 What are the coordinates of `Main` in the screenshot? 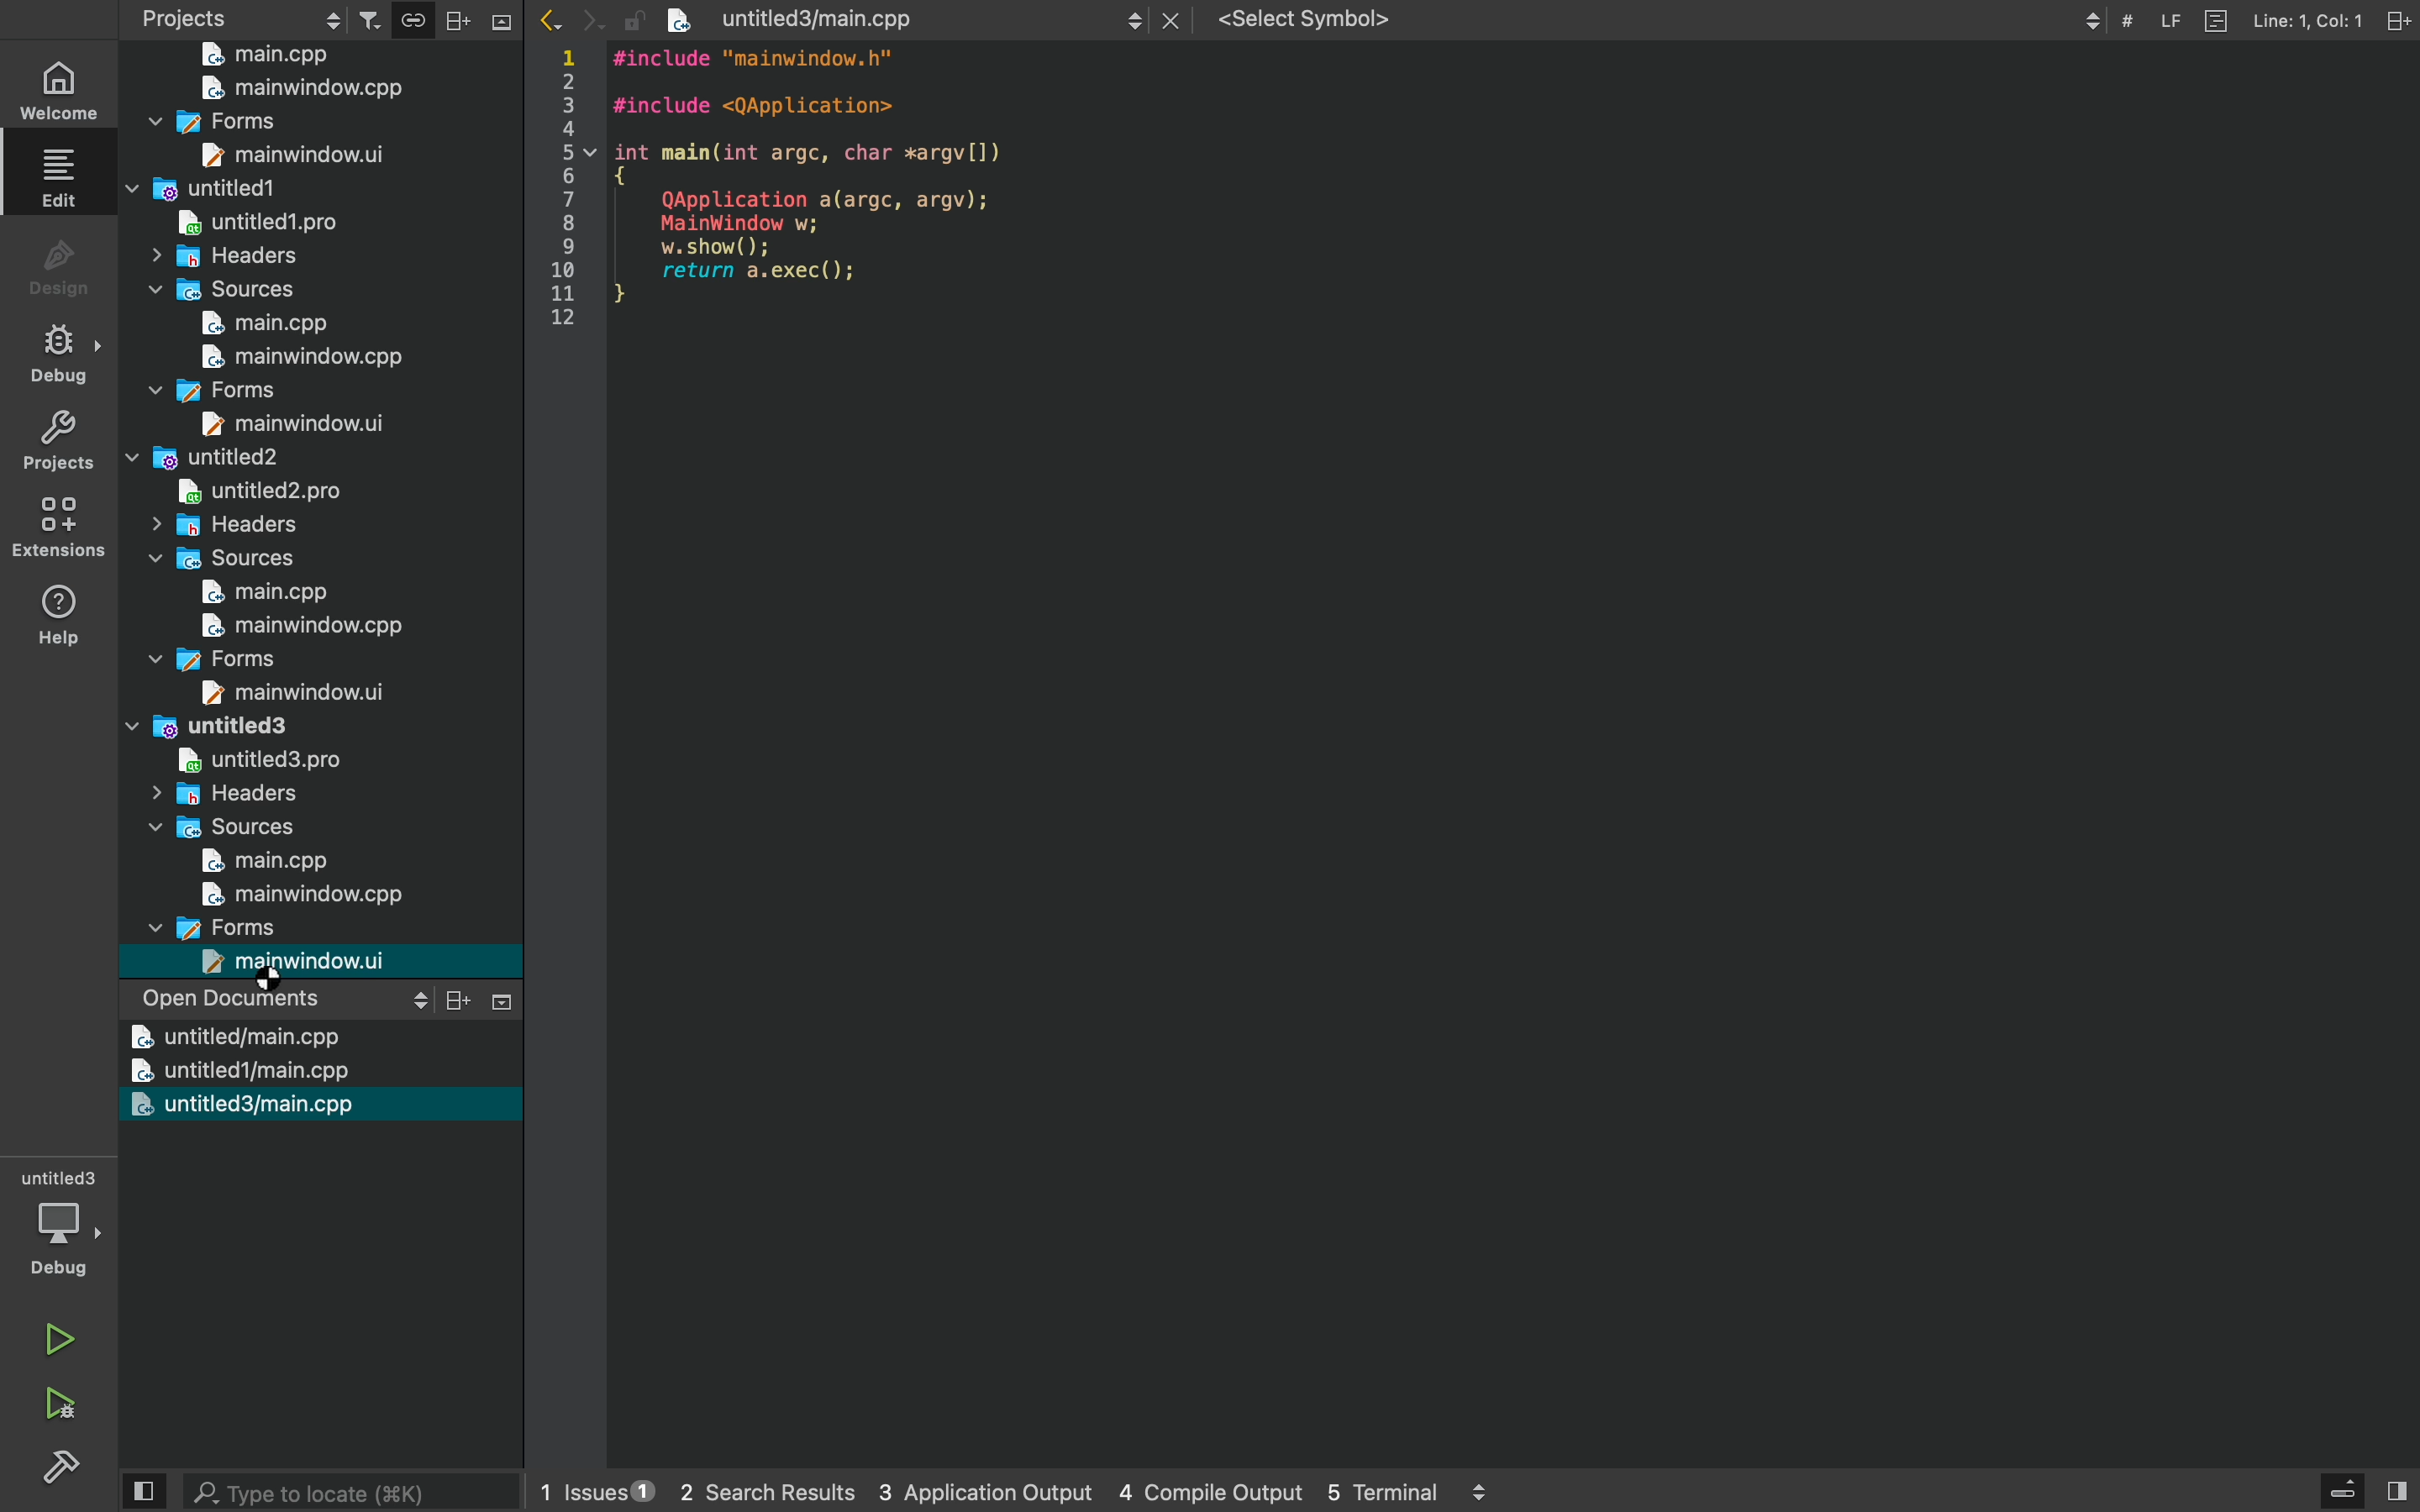 It's located at (309, 89).